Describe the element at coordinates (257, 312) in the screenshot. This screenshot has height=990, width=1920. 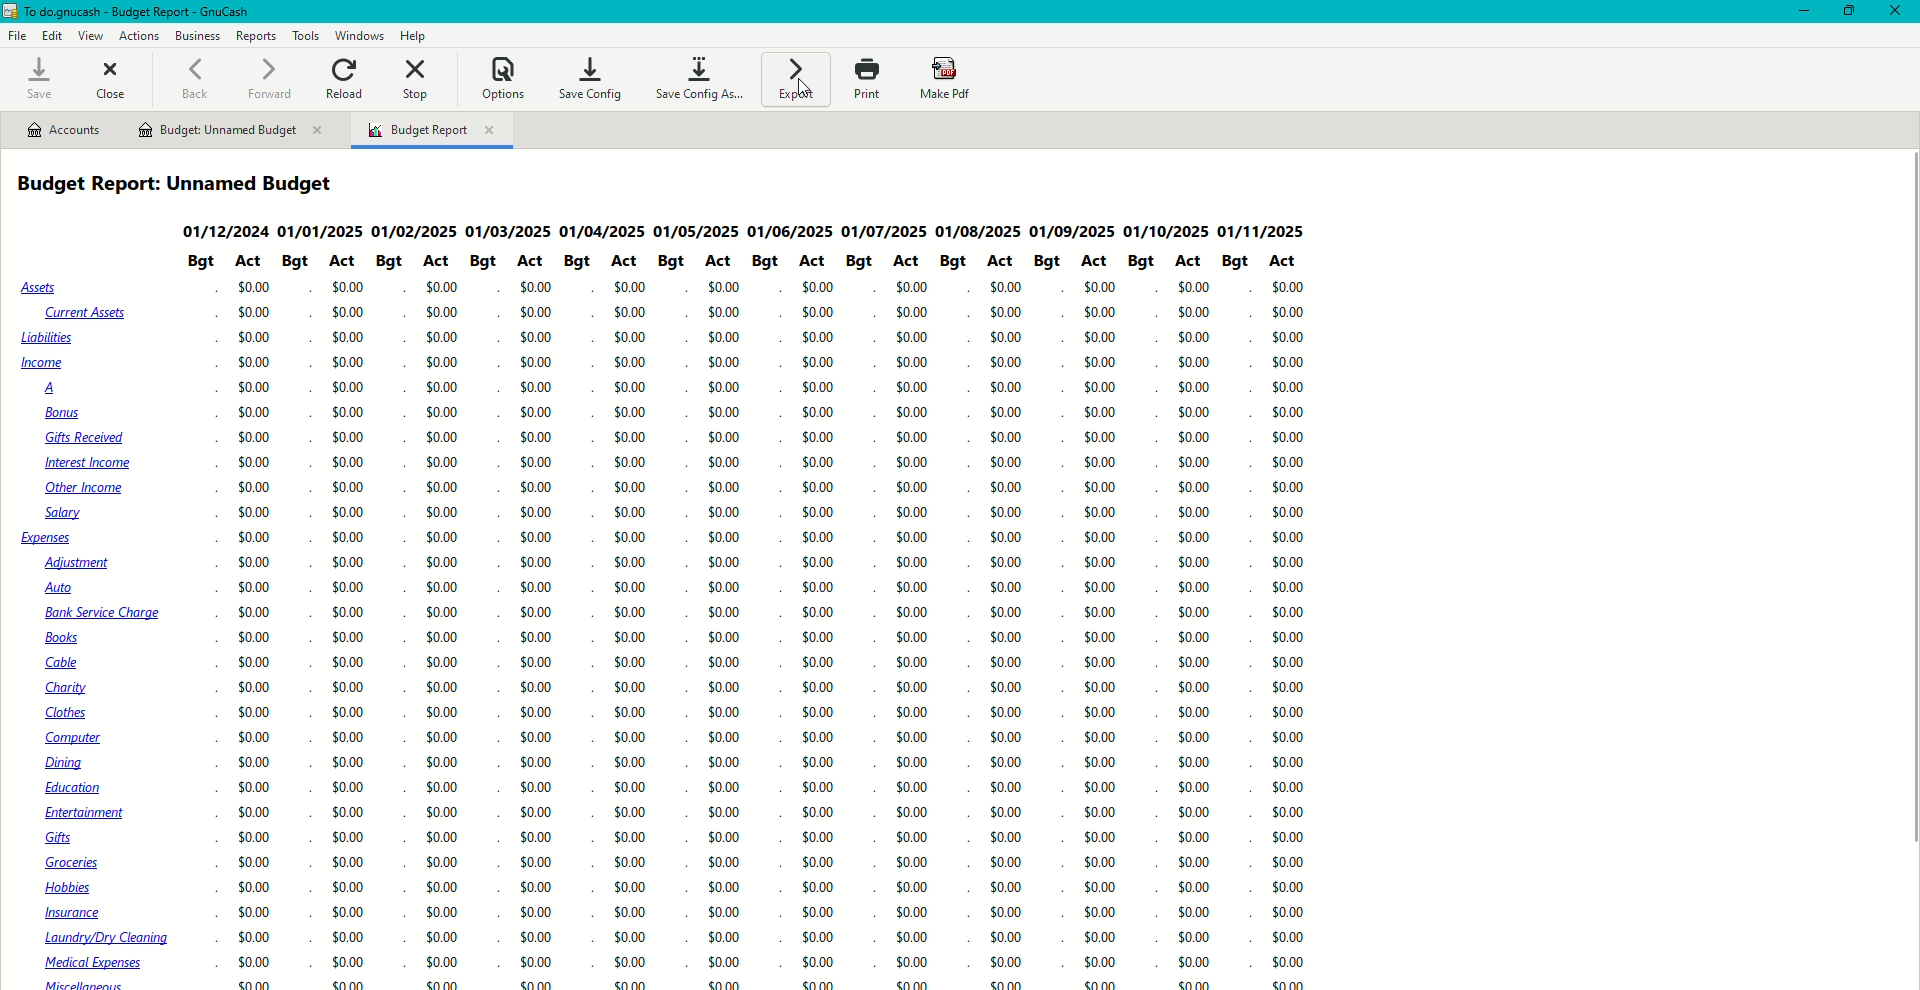
I see `0.00` at that location.